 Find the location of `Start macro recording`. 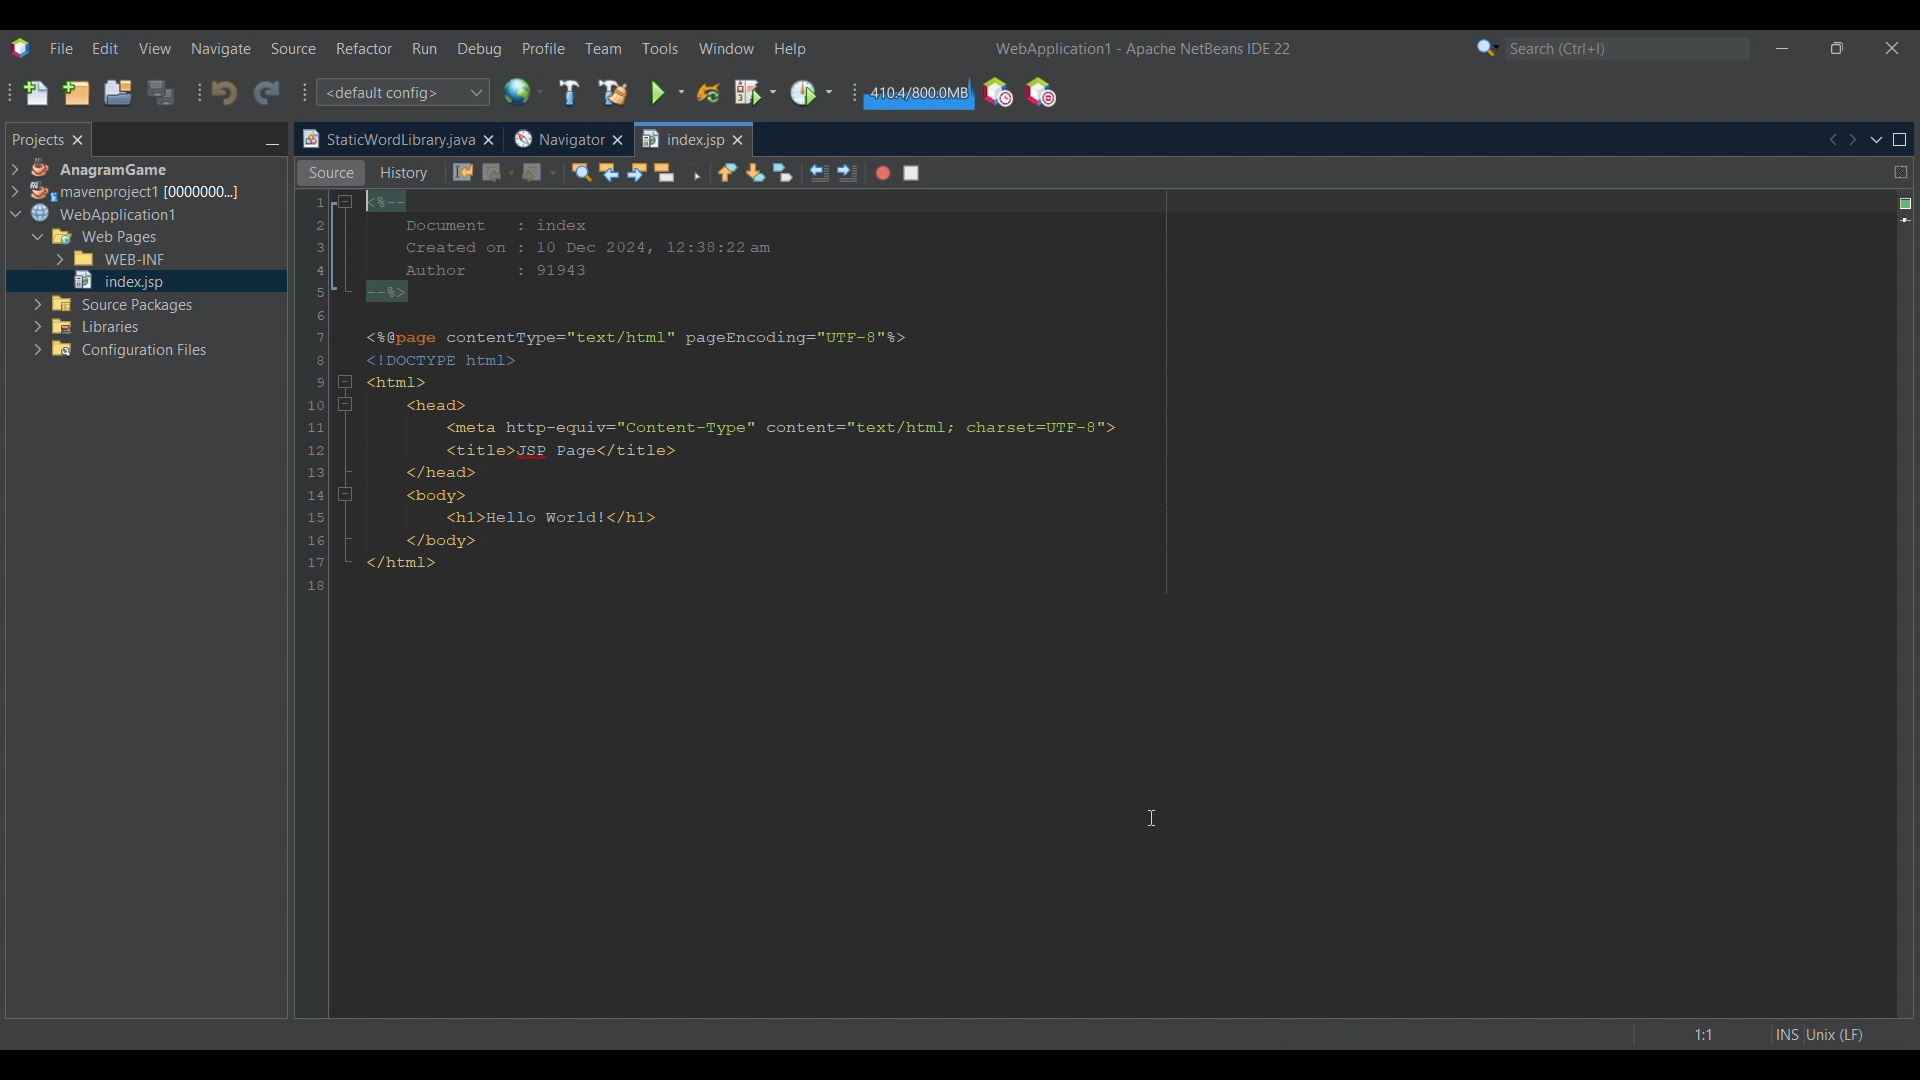

Start macro recording is located at coordinates (883, 173).